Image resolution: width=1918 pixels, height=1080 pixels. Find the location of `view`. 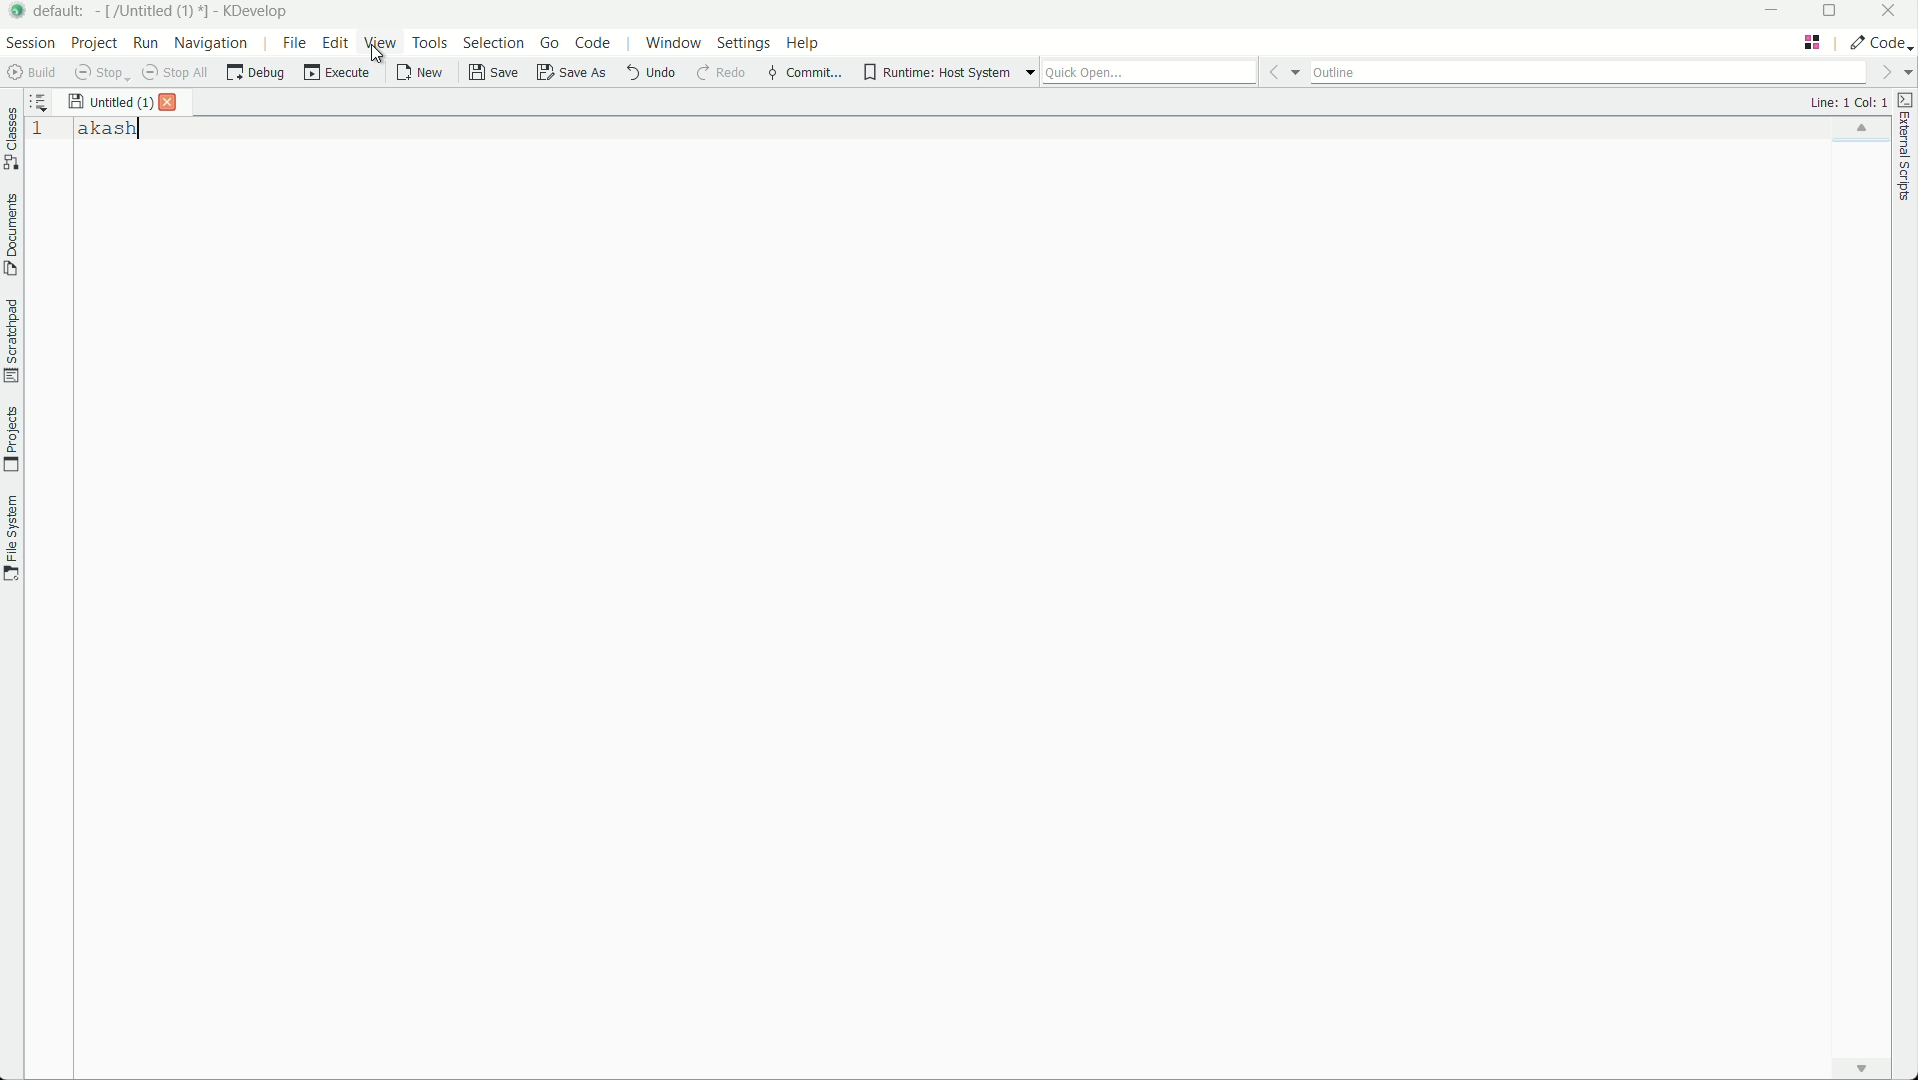

view is located at coordinates (381, 43).